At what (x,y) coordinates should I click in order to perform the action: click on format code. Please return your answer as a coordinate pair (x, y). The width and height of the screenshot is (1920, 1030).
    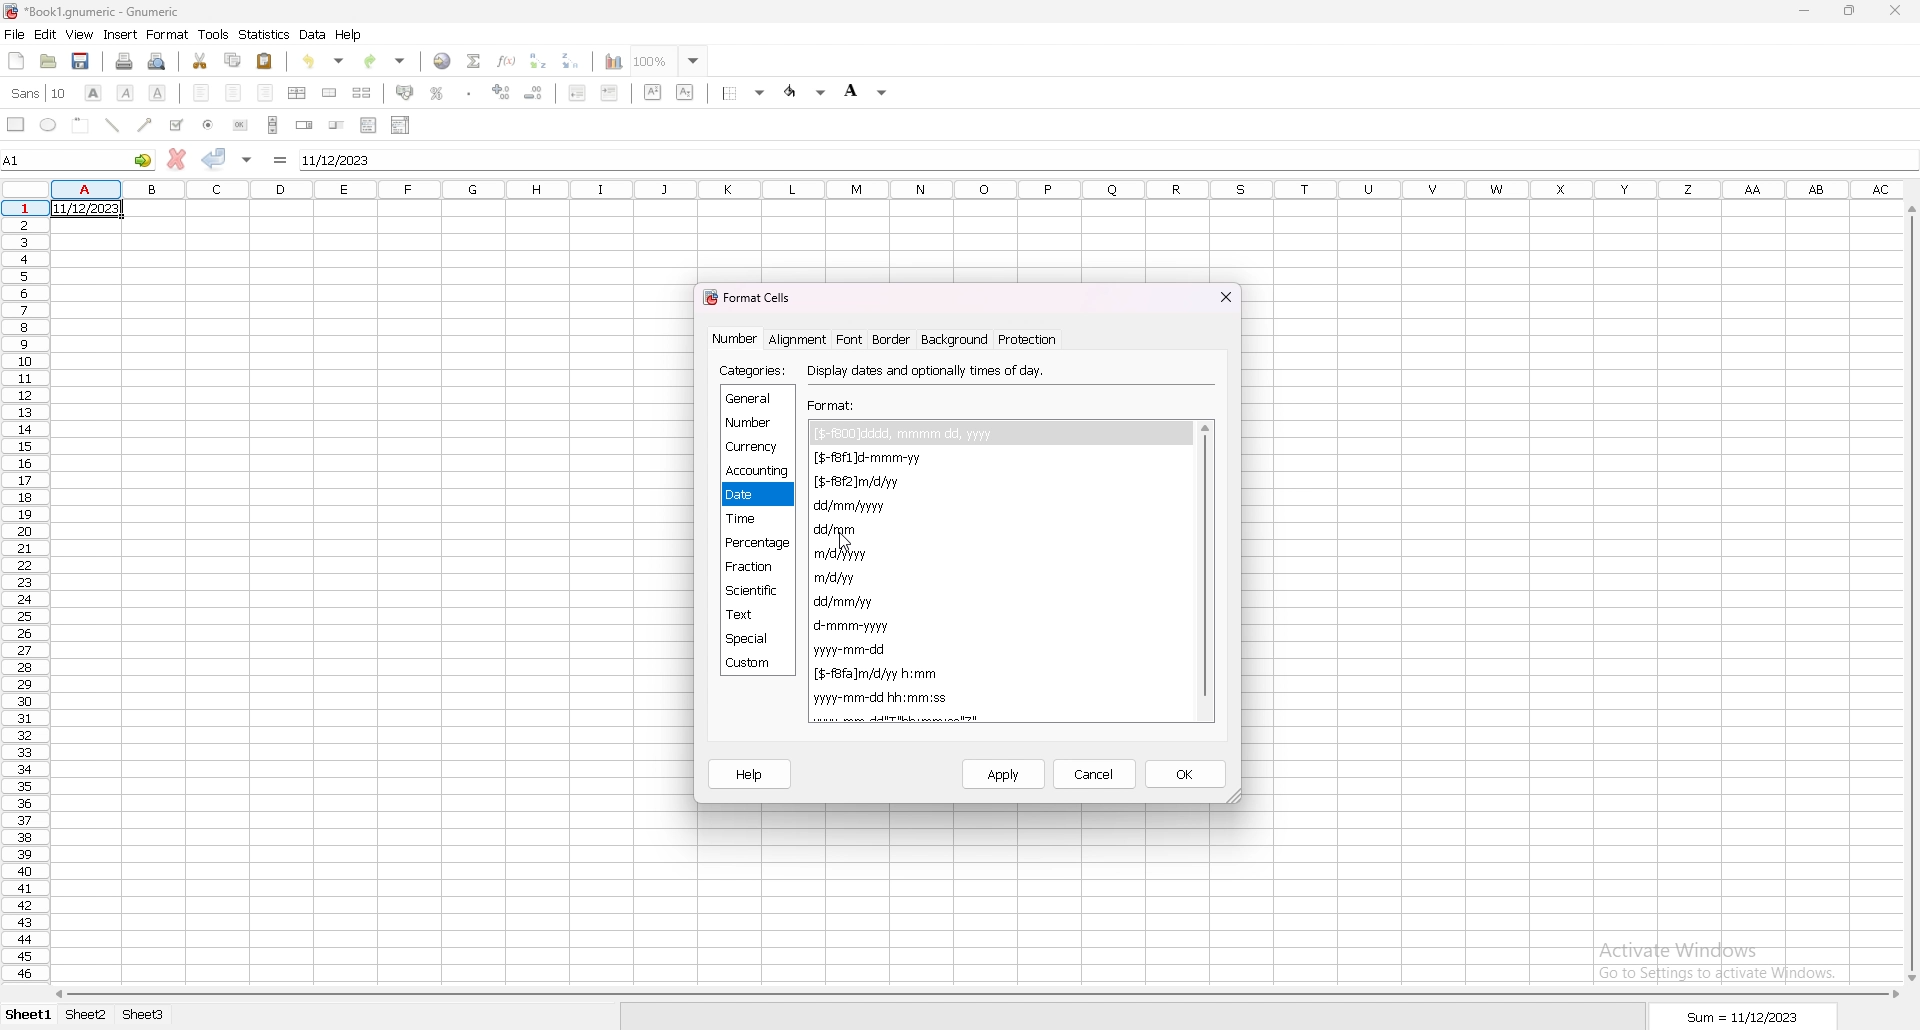
    Looking at the image, I should click on (844, 719).